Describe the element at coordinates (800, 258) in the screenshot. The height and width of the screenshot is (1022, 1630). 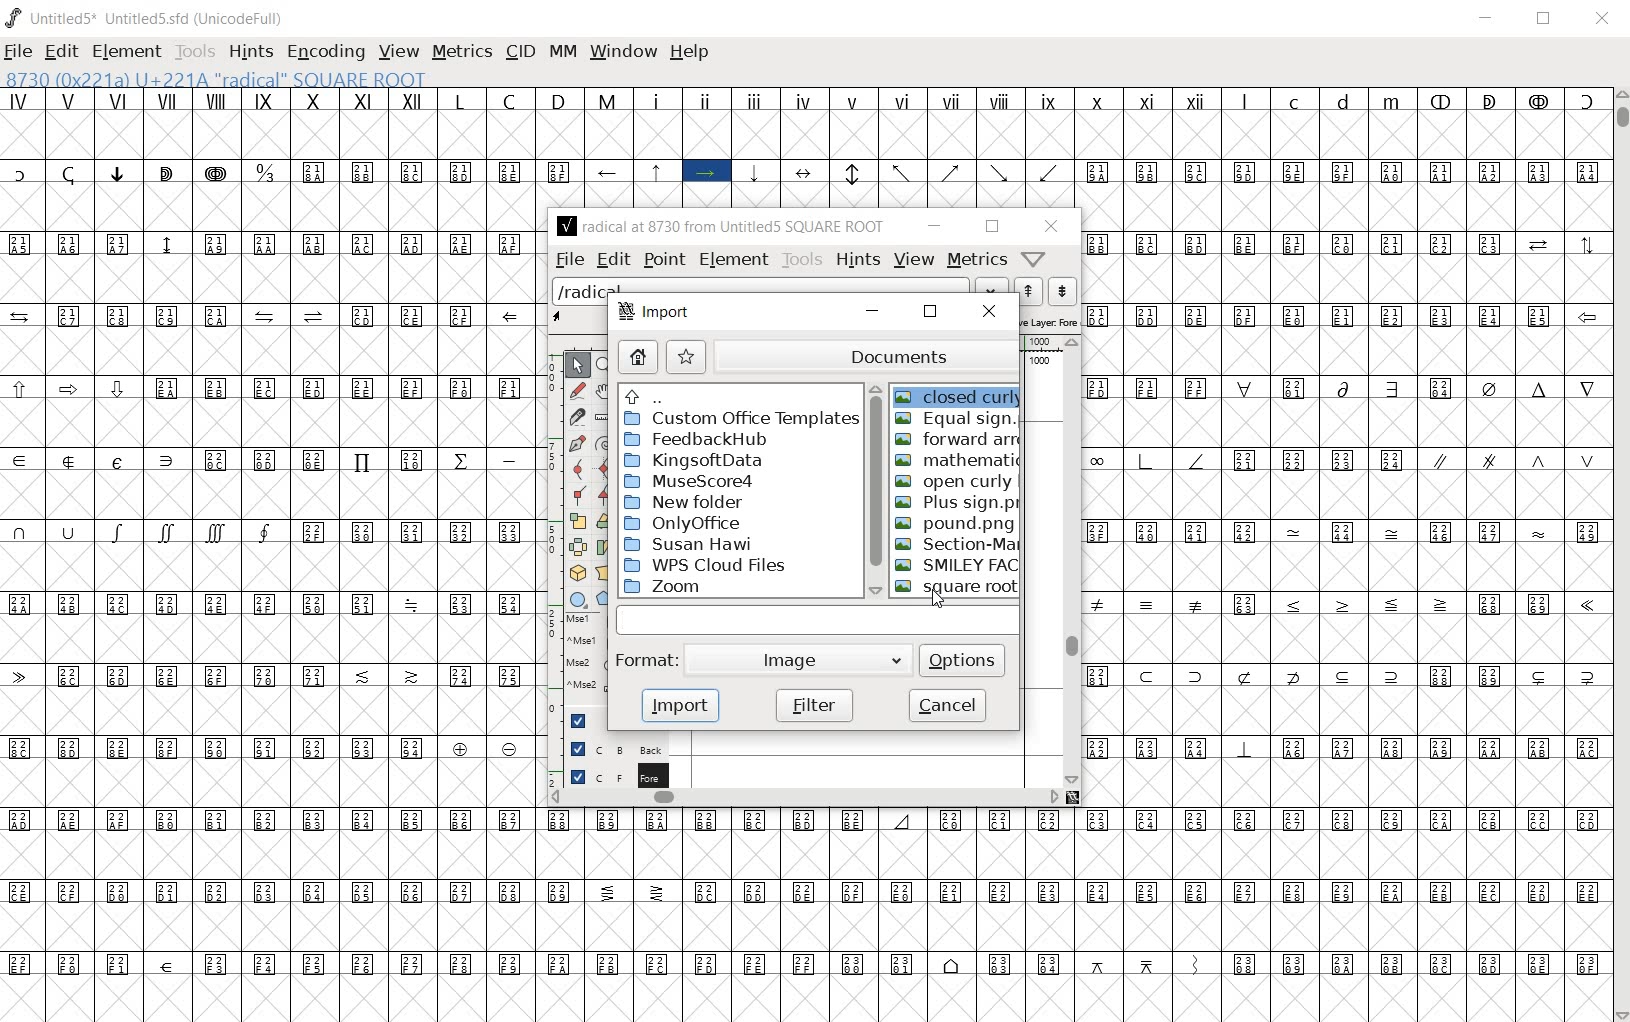
I see `tools` at that location.